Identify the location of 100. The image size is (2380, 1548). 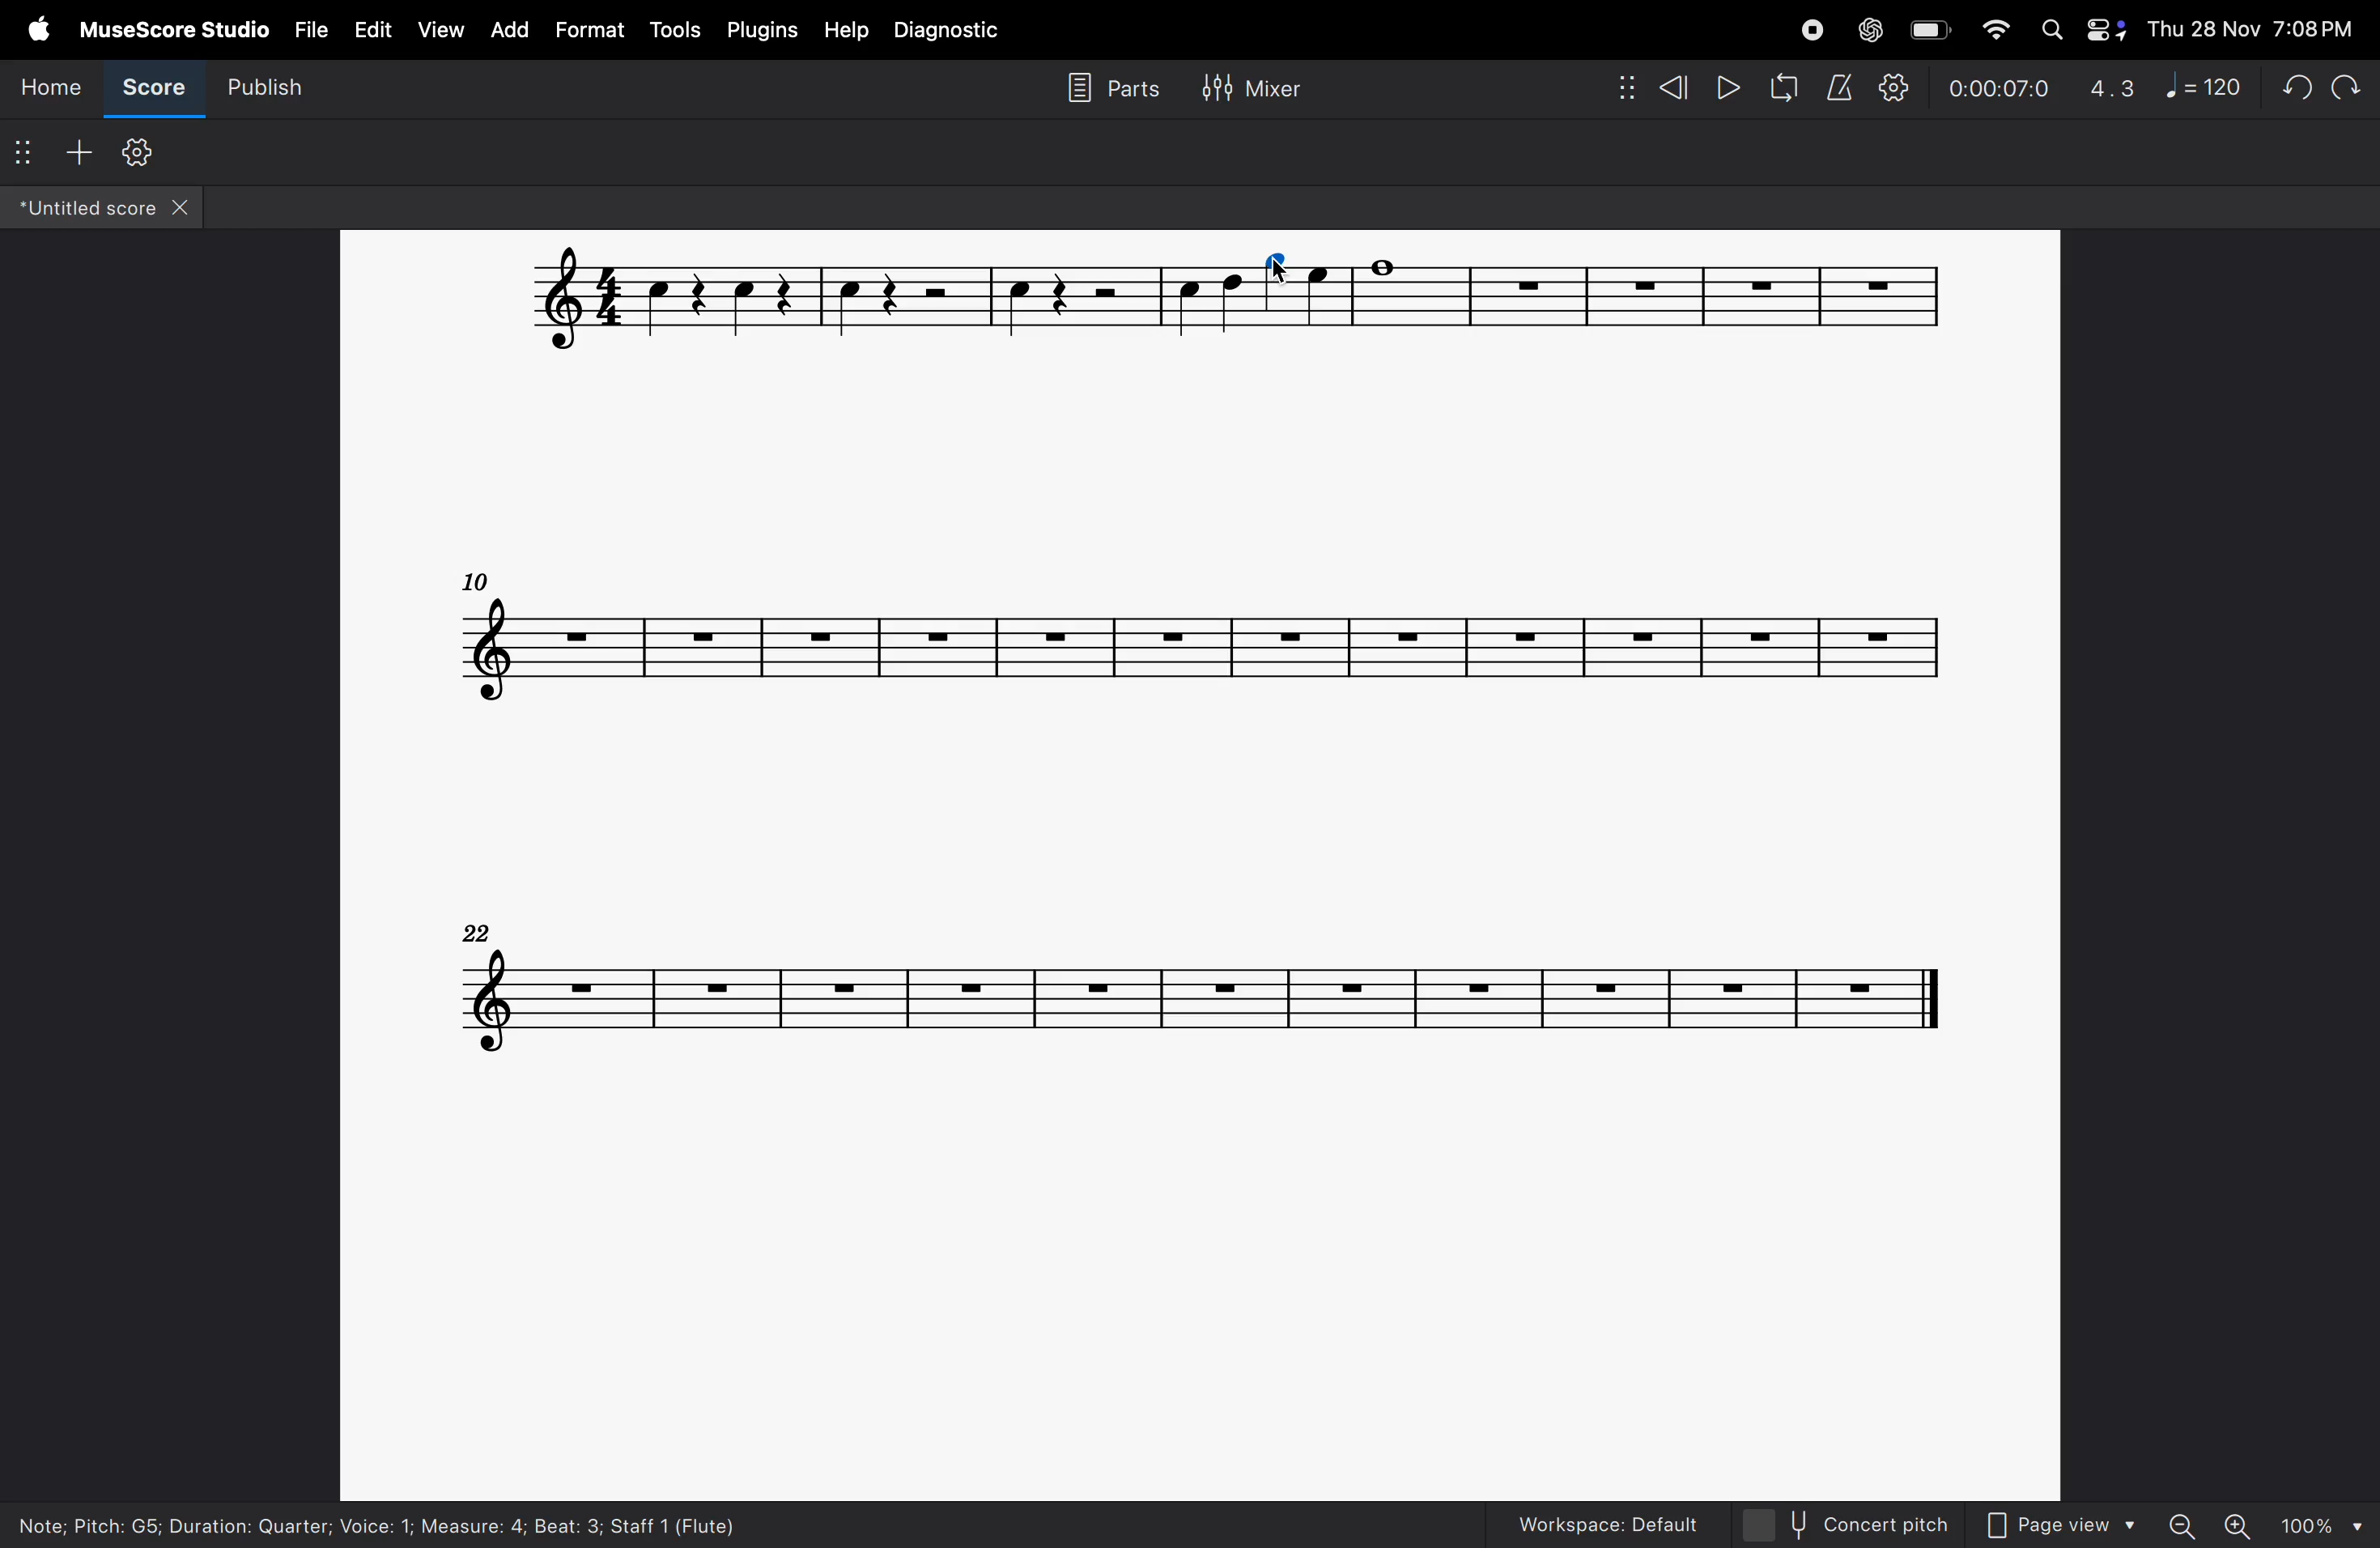
(2314, 1526).